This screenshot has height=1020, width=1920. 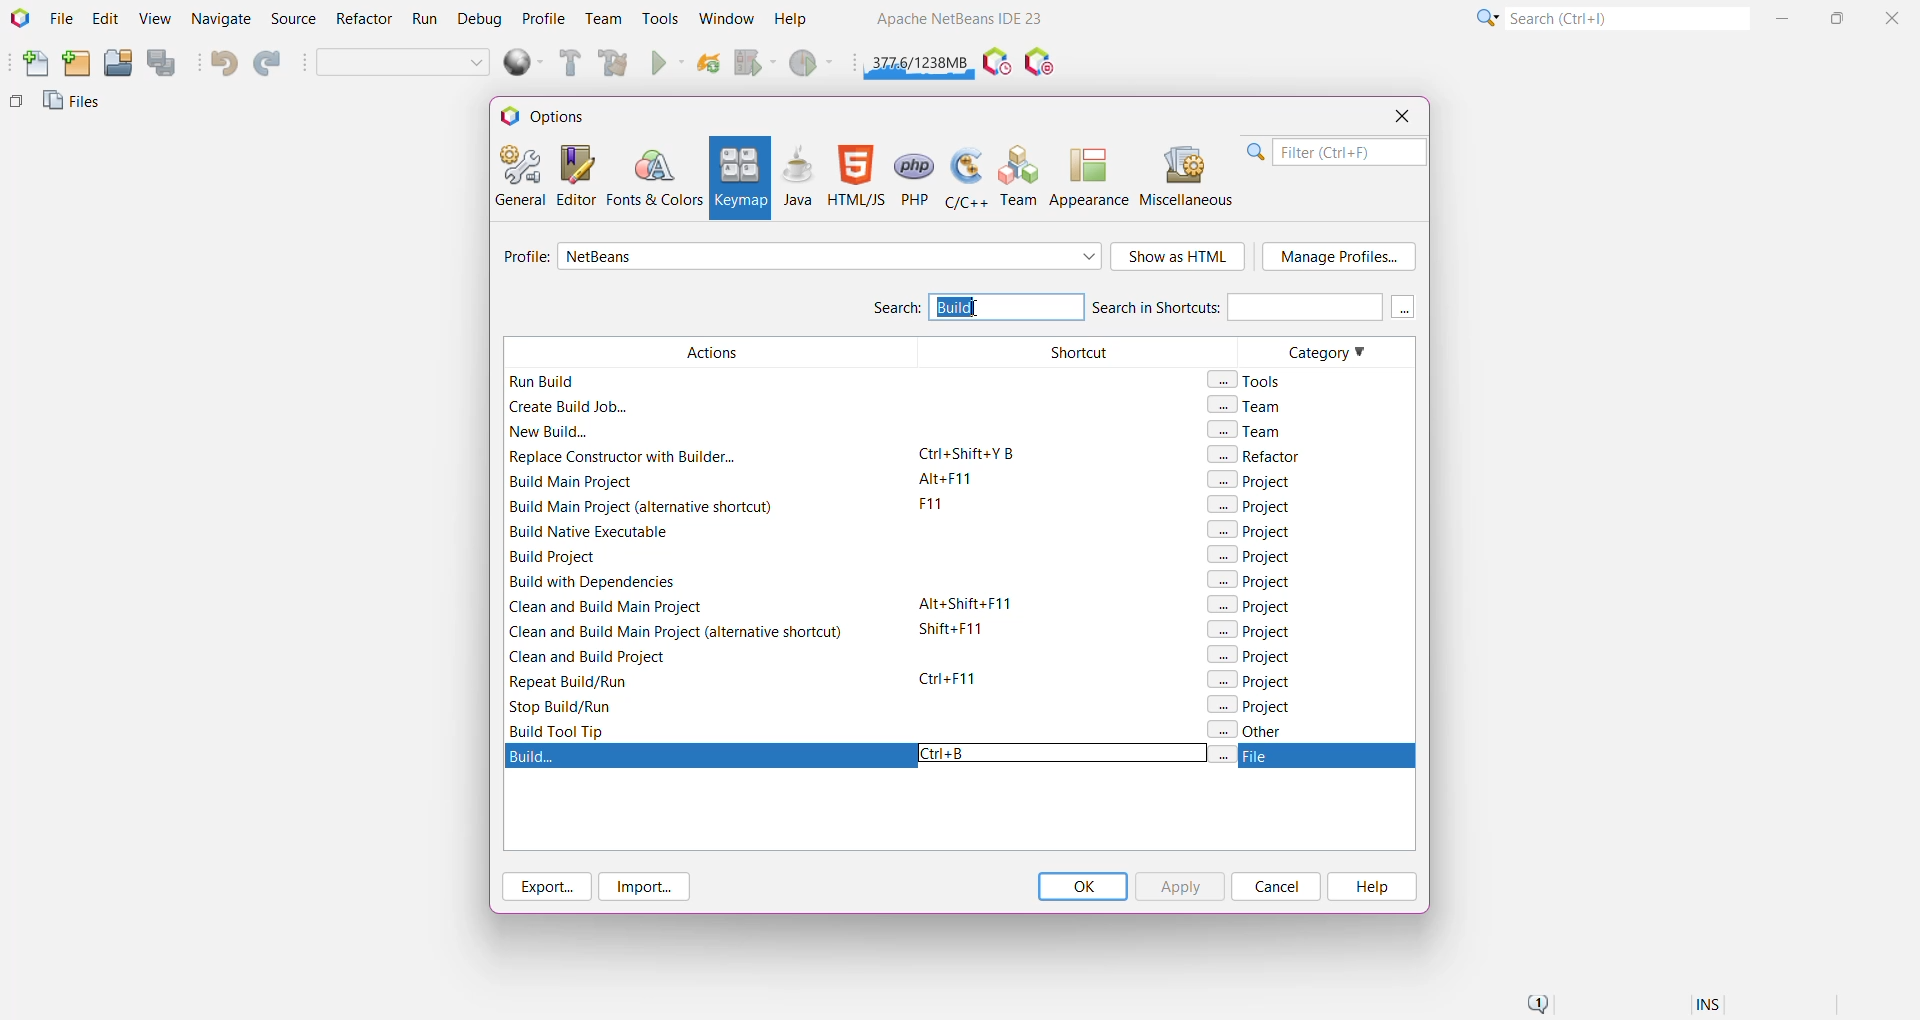 What do you see at coordinates (661, 17) in the screenshot?
I see `Tools` at bounding box center [661, 17].